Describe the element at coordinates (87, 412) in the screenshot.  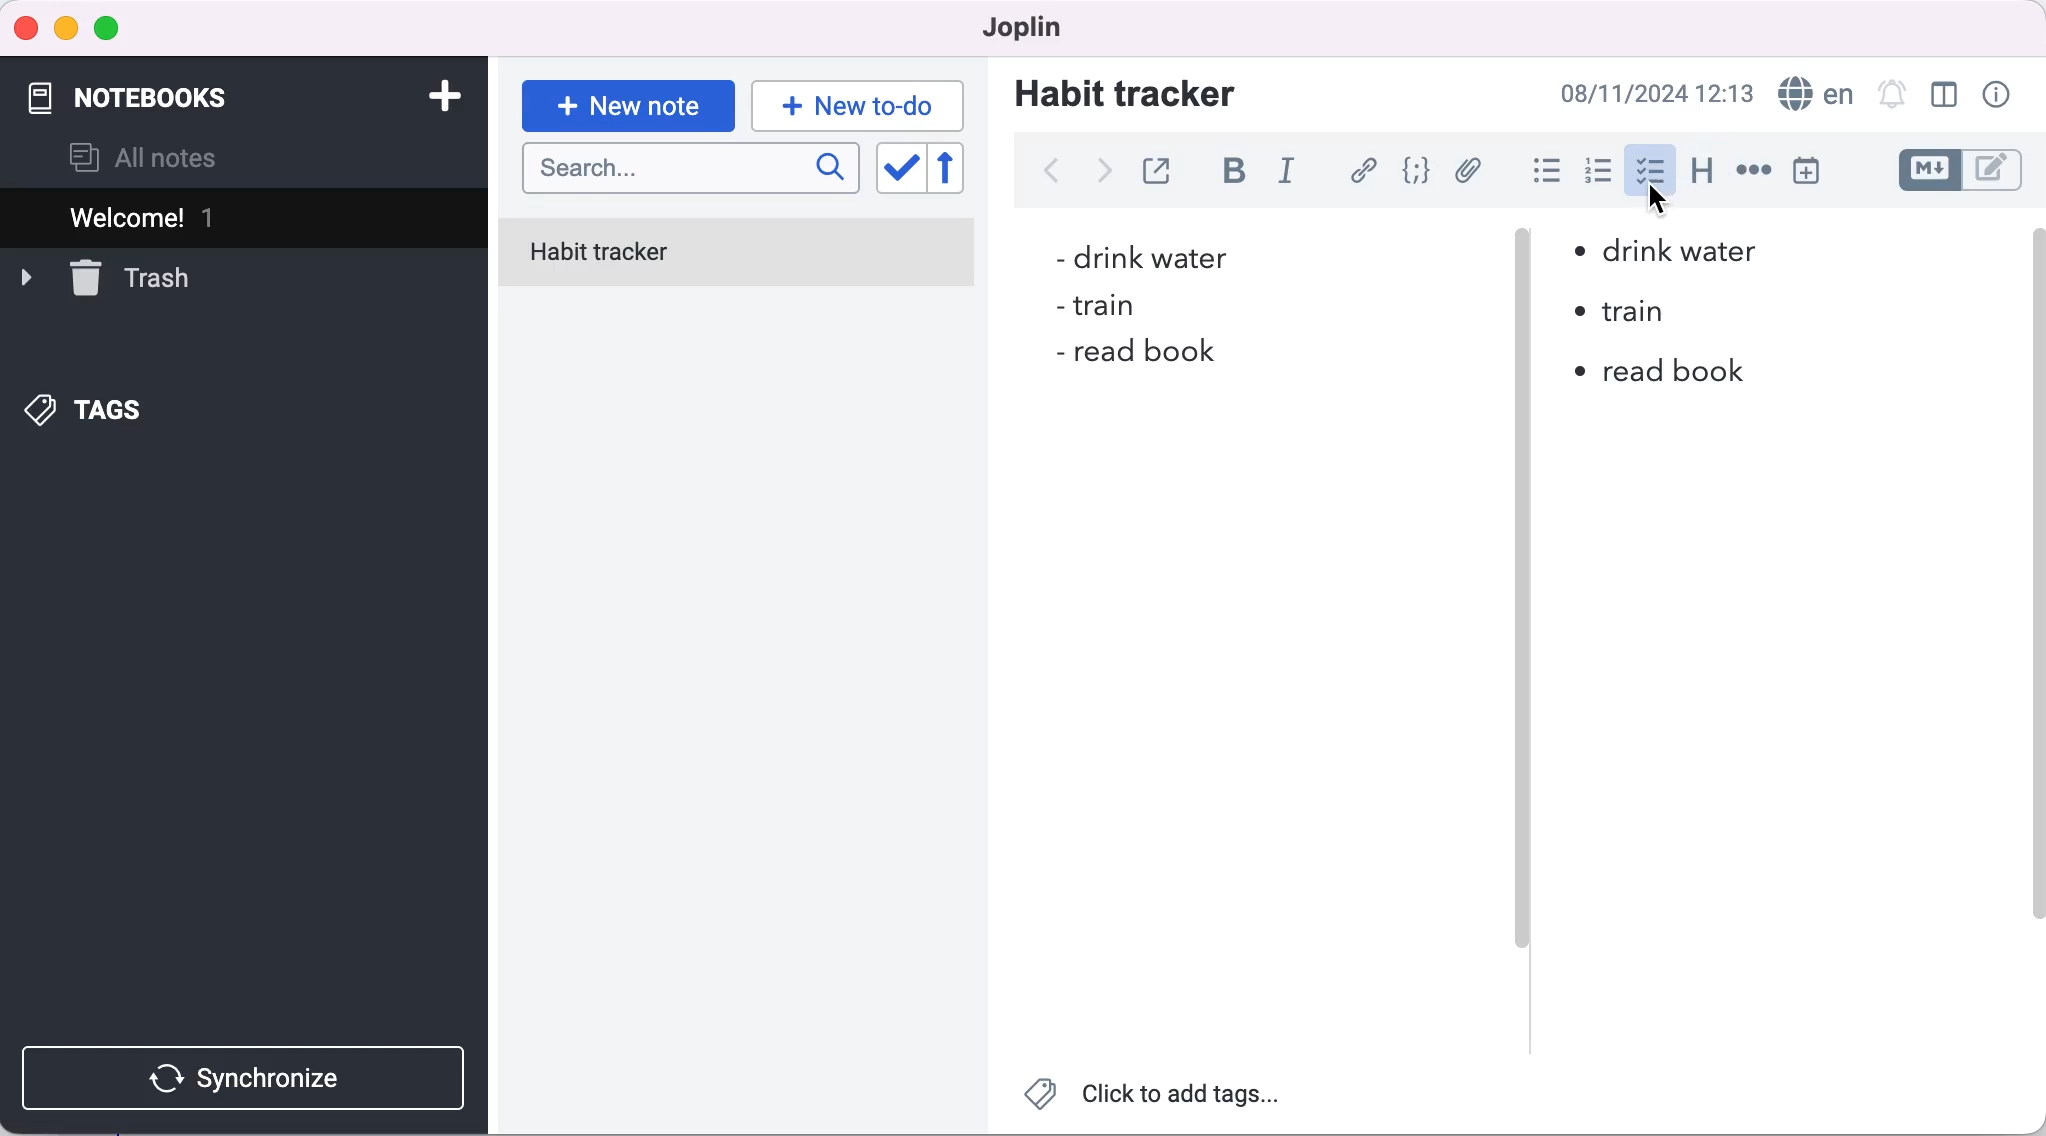
I see `tags` at that location.